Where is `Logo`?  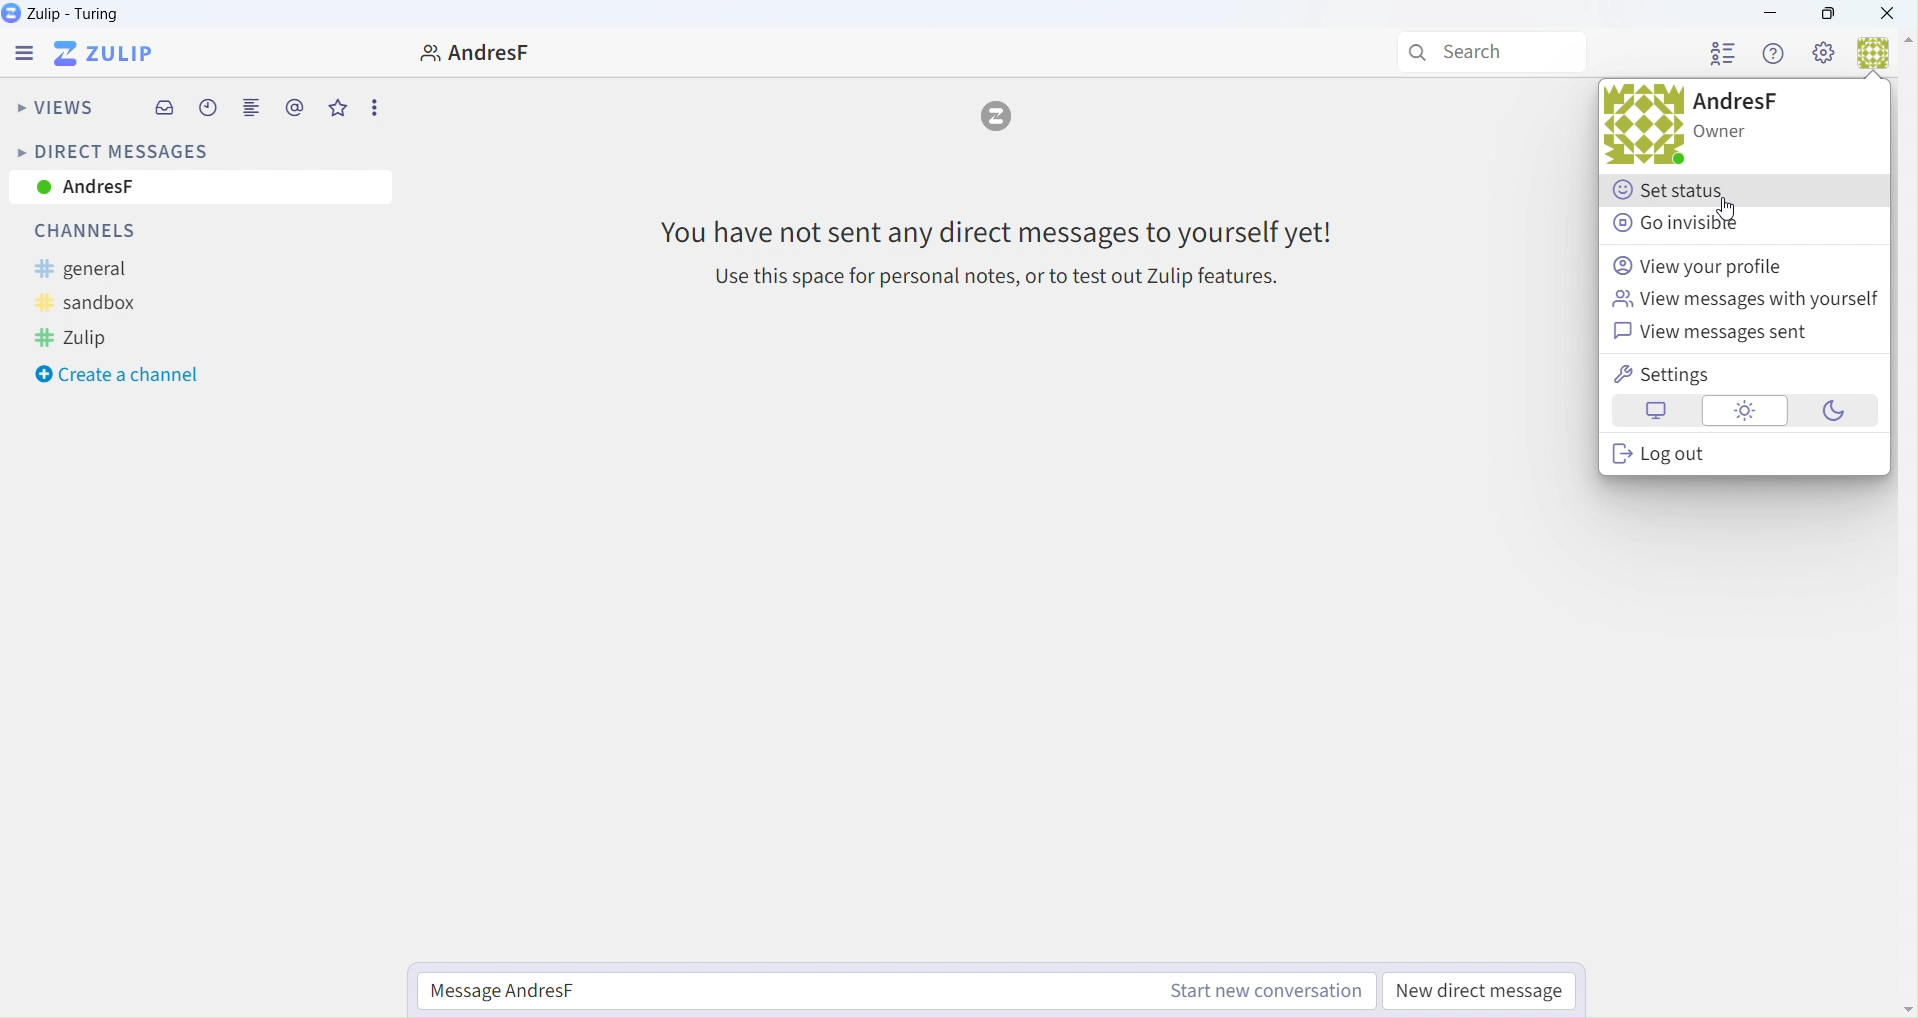 Logo is located at coordinates (999, 120).